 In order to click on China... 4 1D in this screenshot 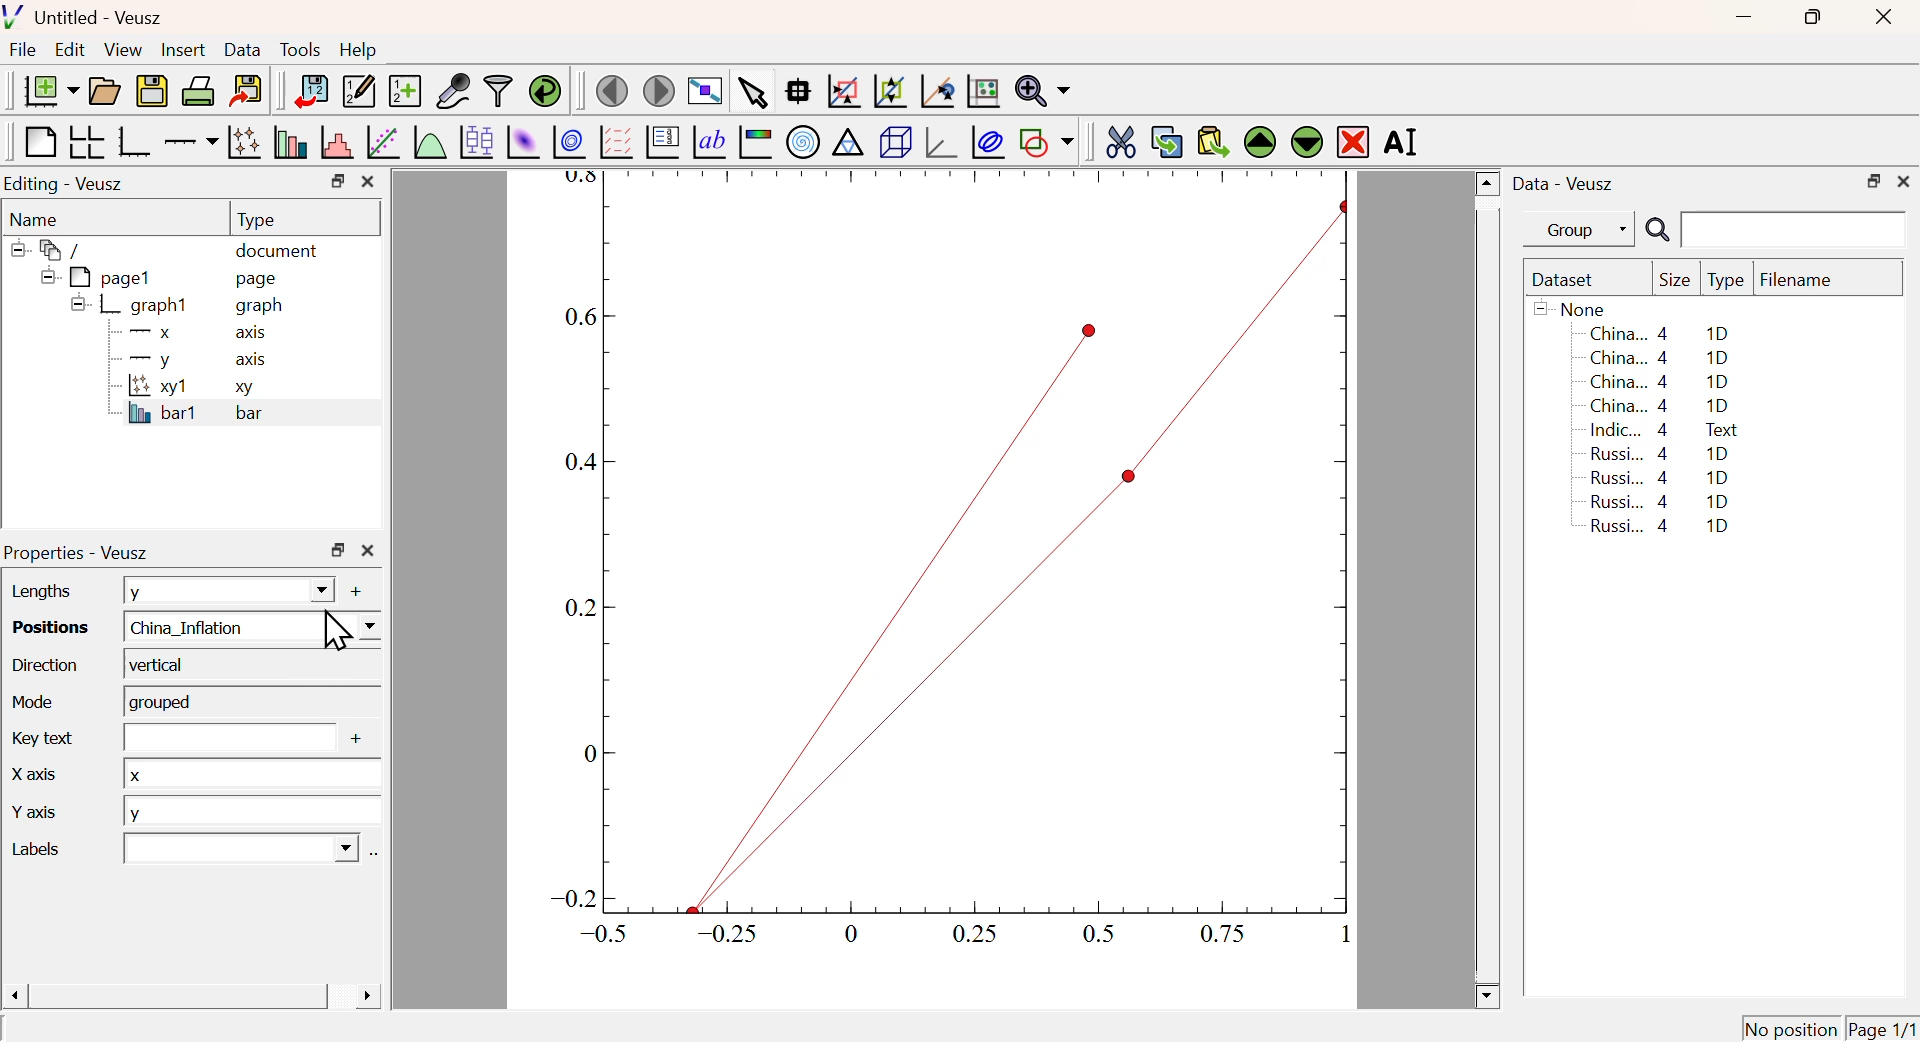, I will do `click(1659, 333)`.